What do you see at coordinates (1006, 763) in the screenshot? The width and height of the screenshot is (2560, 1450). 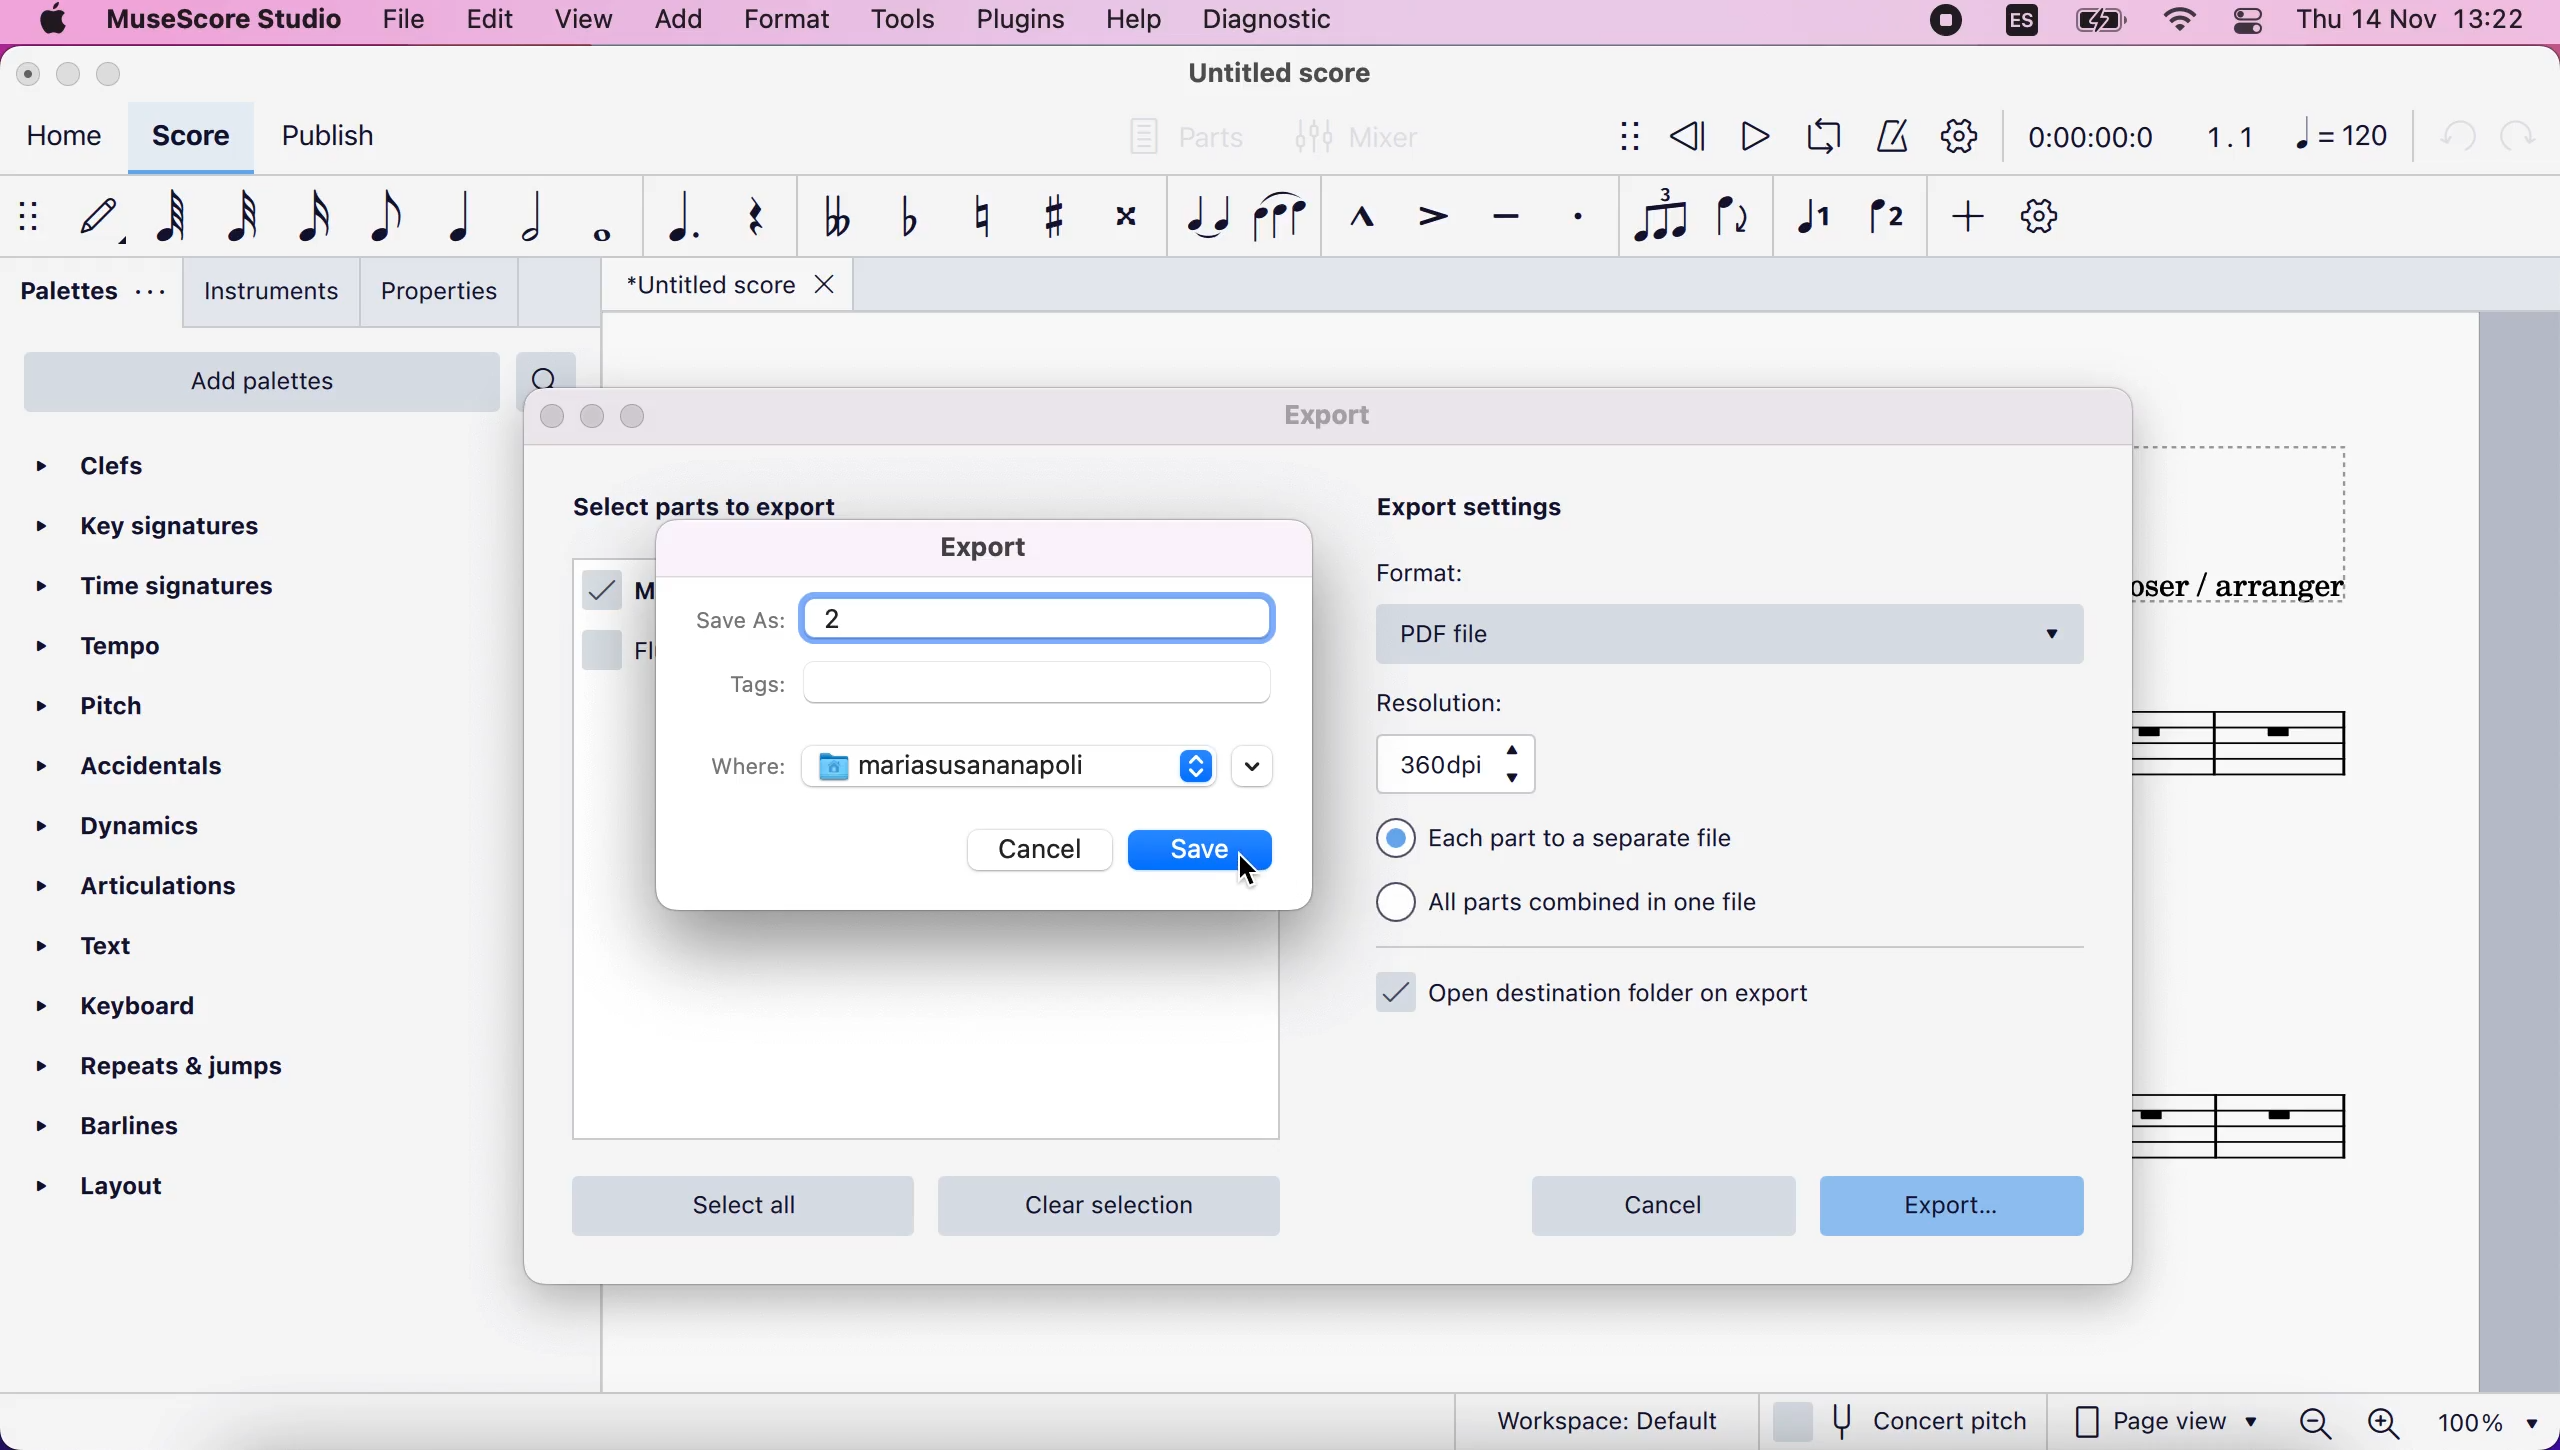 I see `documents` at bounding box center [1006, 763].